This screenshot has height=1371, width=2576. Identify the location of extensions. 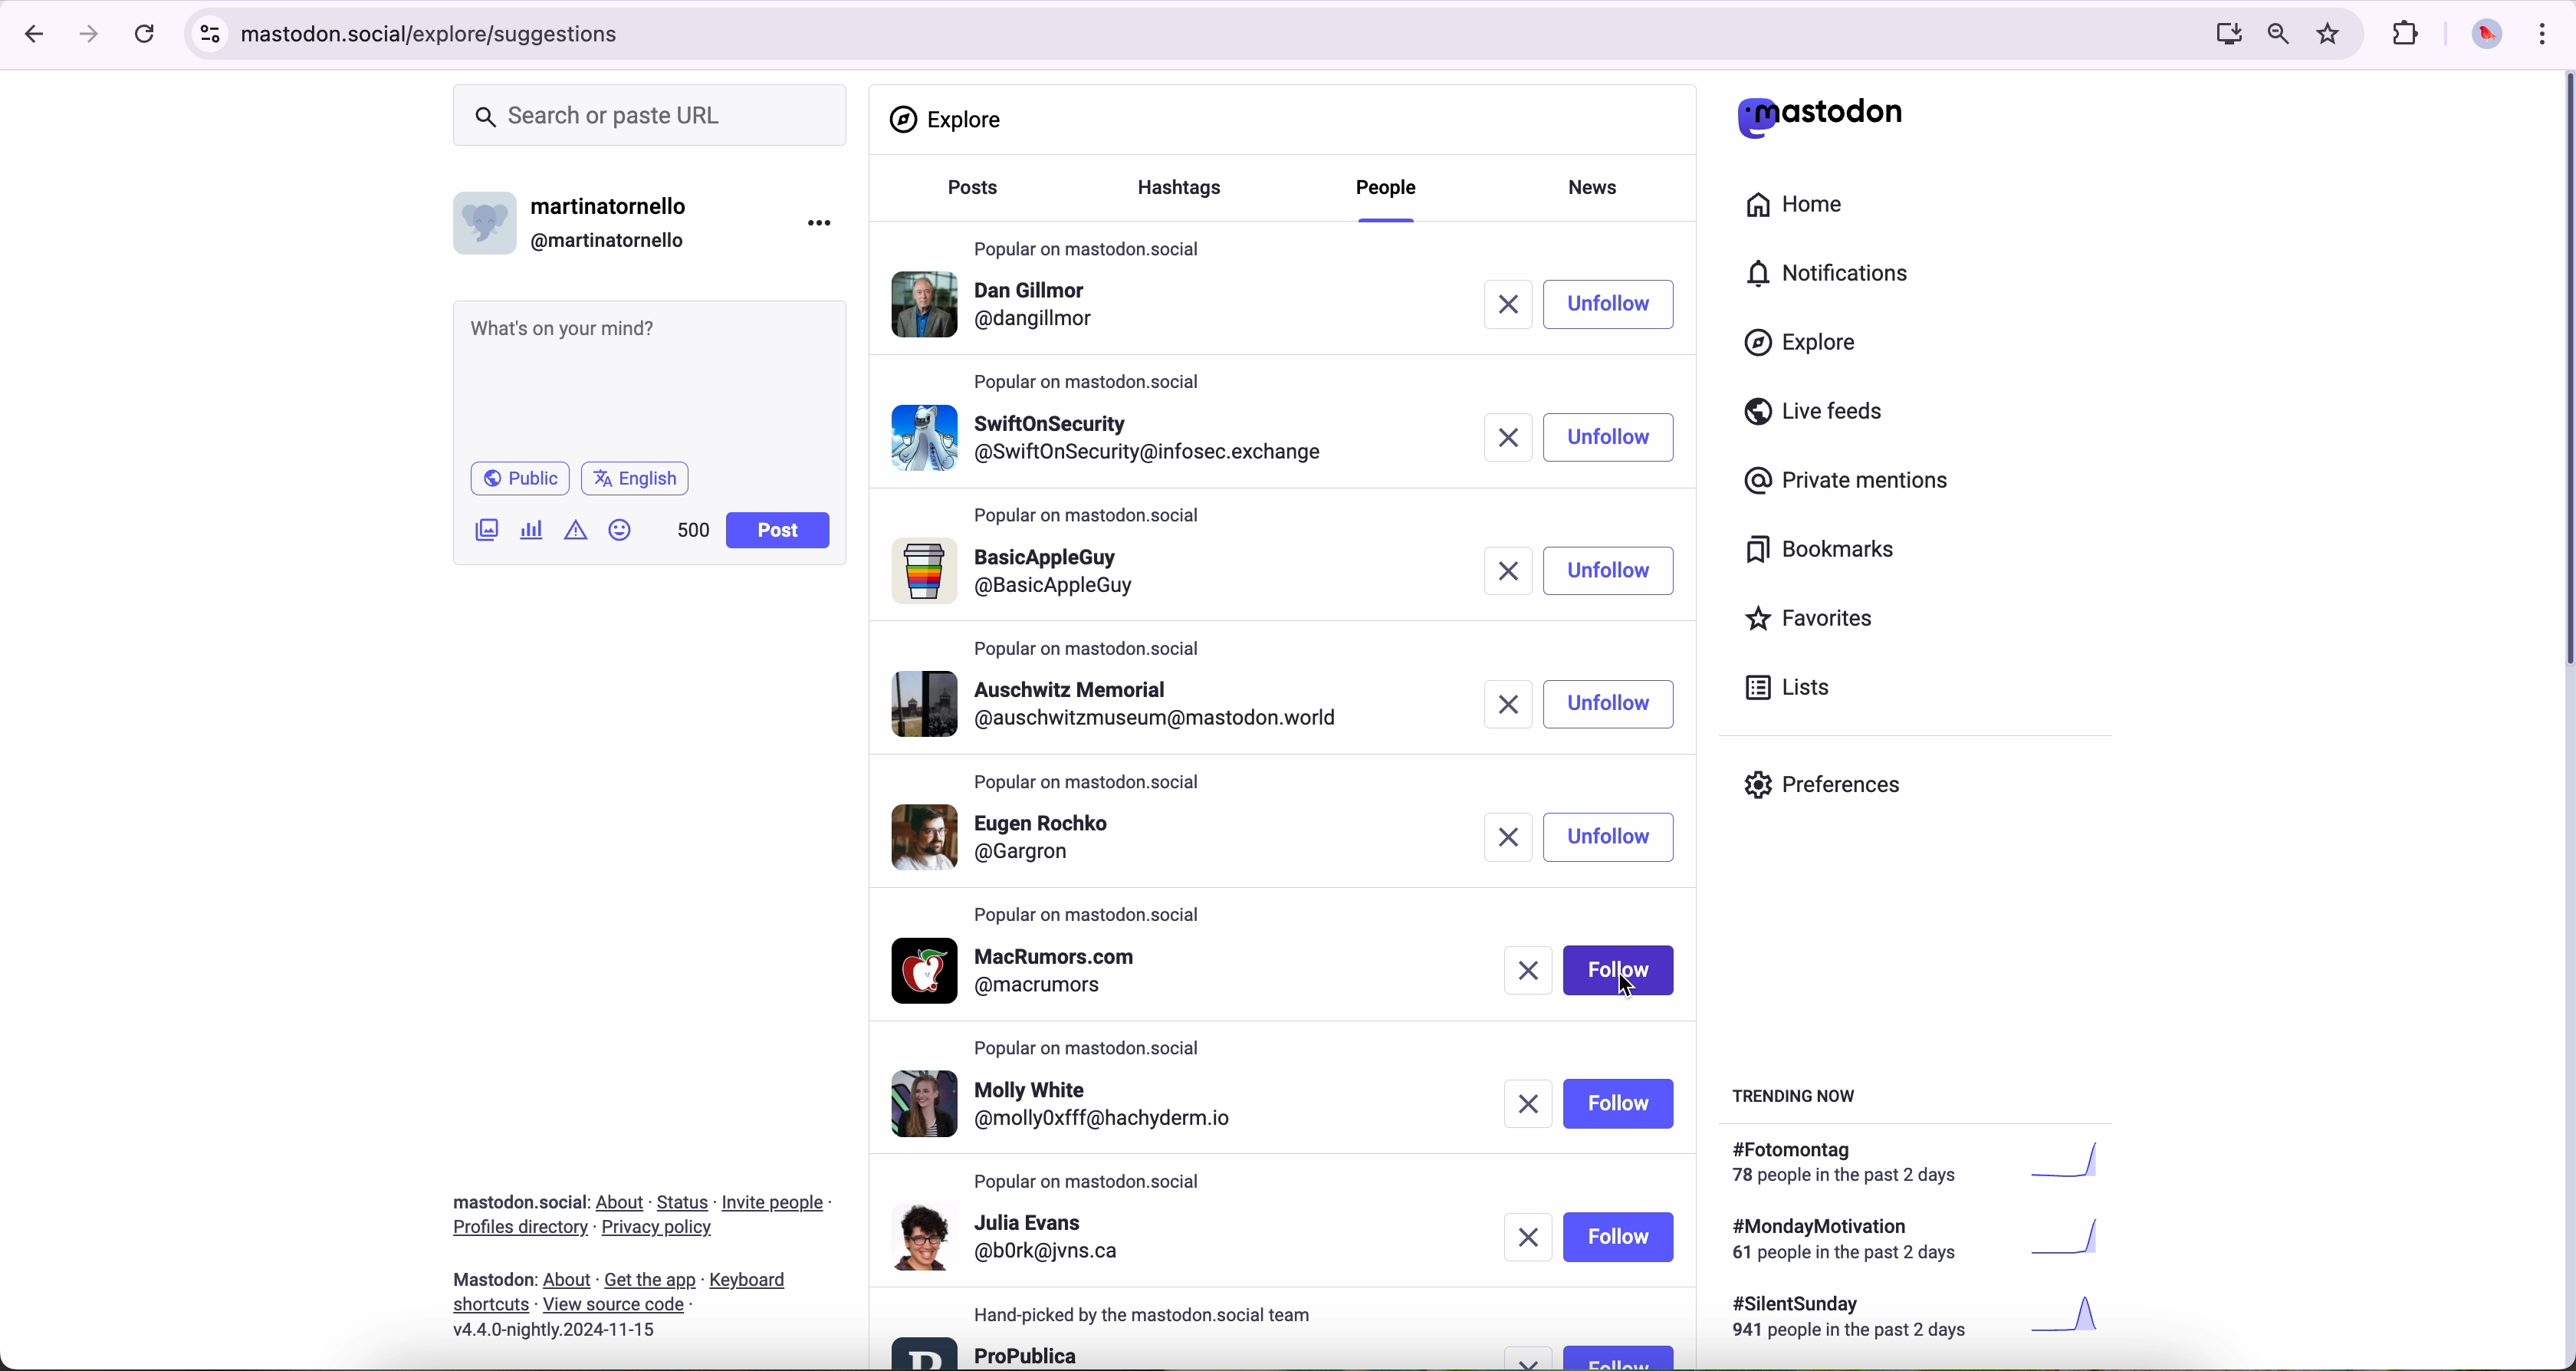
(2408, 34).